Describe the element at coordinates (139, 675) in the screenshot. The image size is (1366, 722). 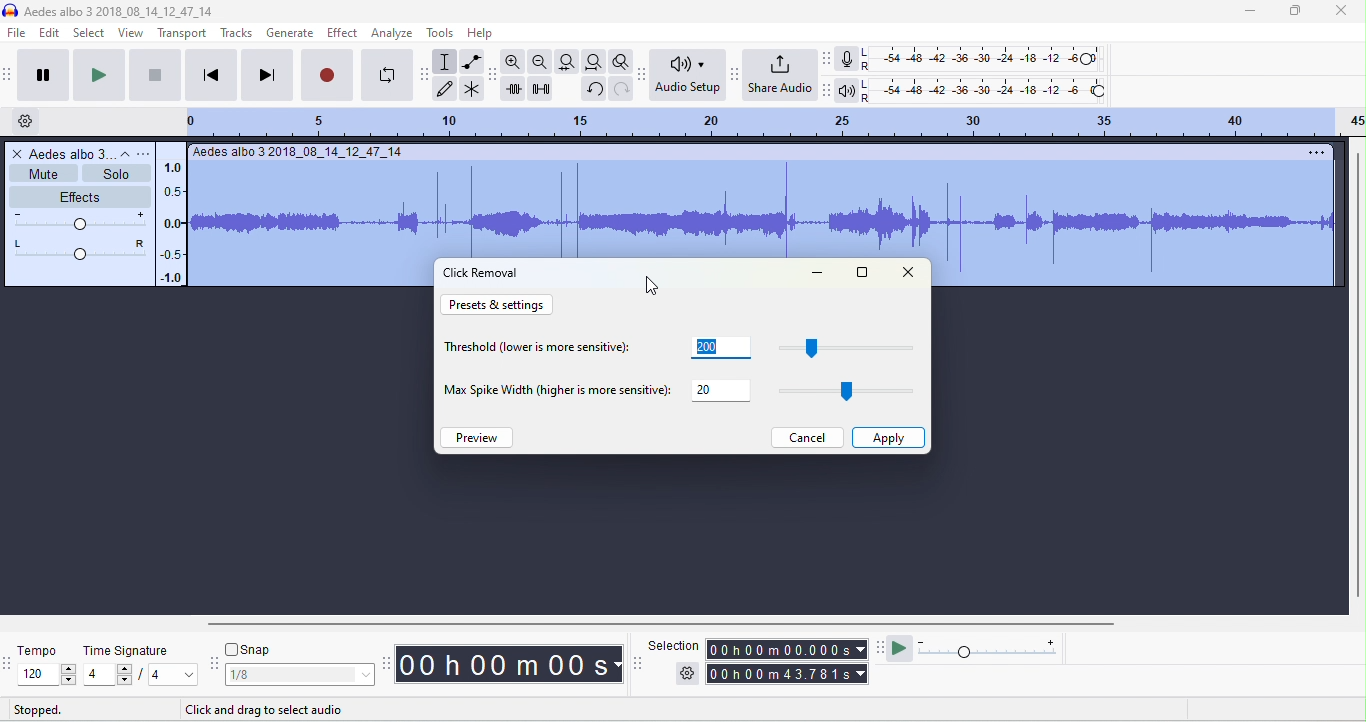
I see `select time signature` at that location.